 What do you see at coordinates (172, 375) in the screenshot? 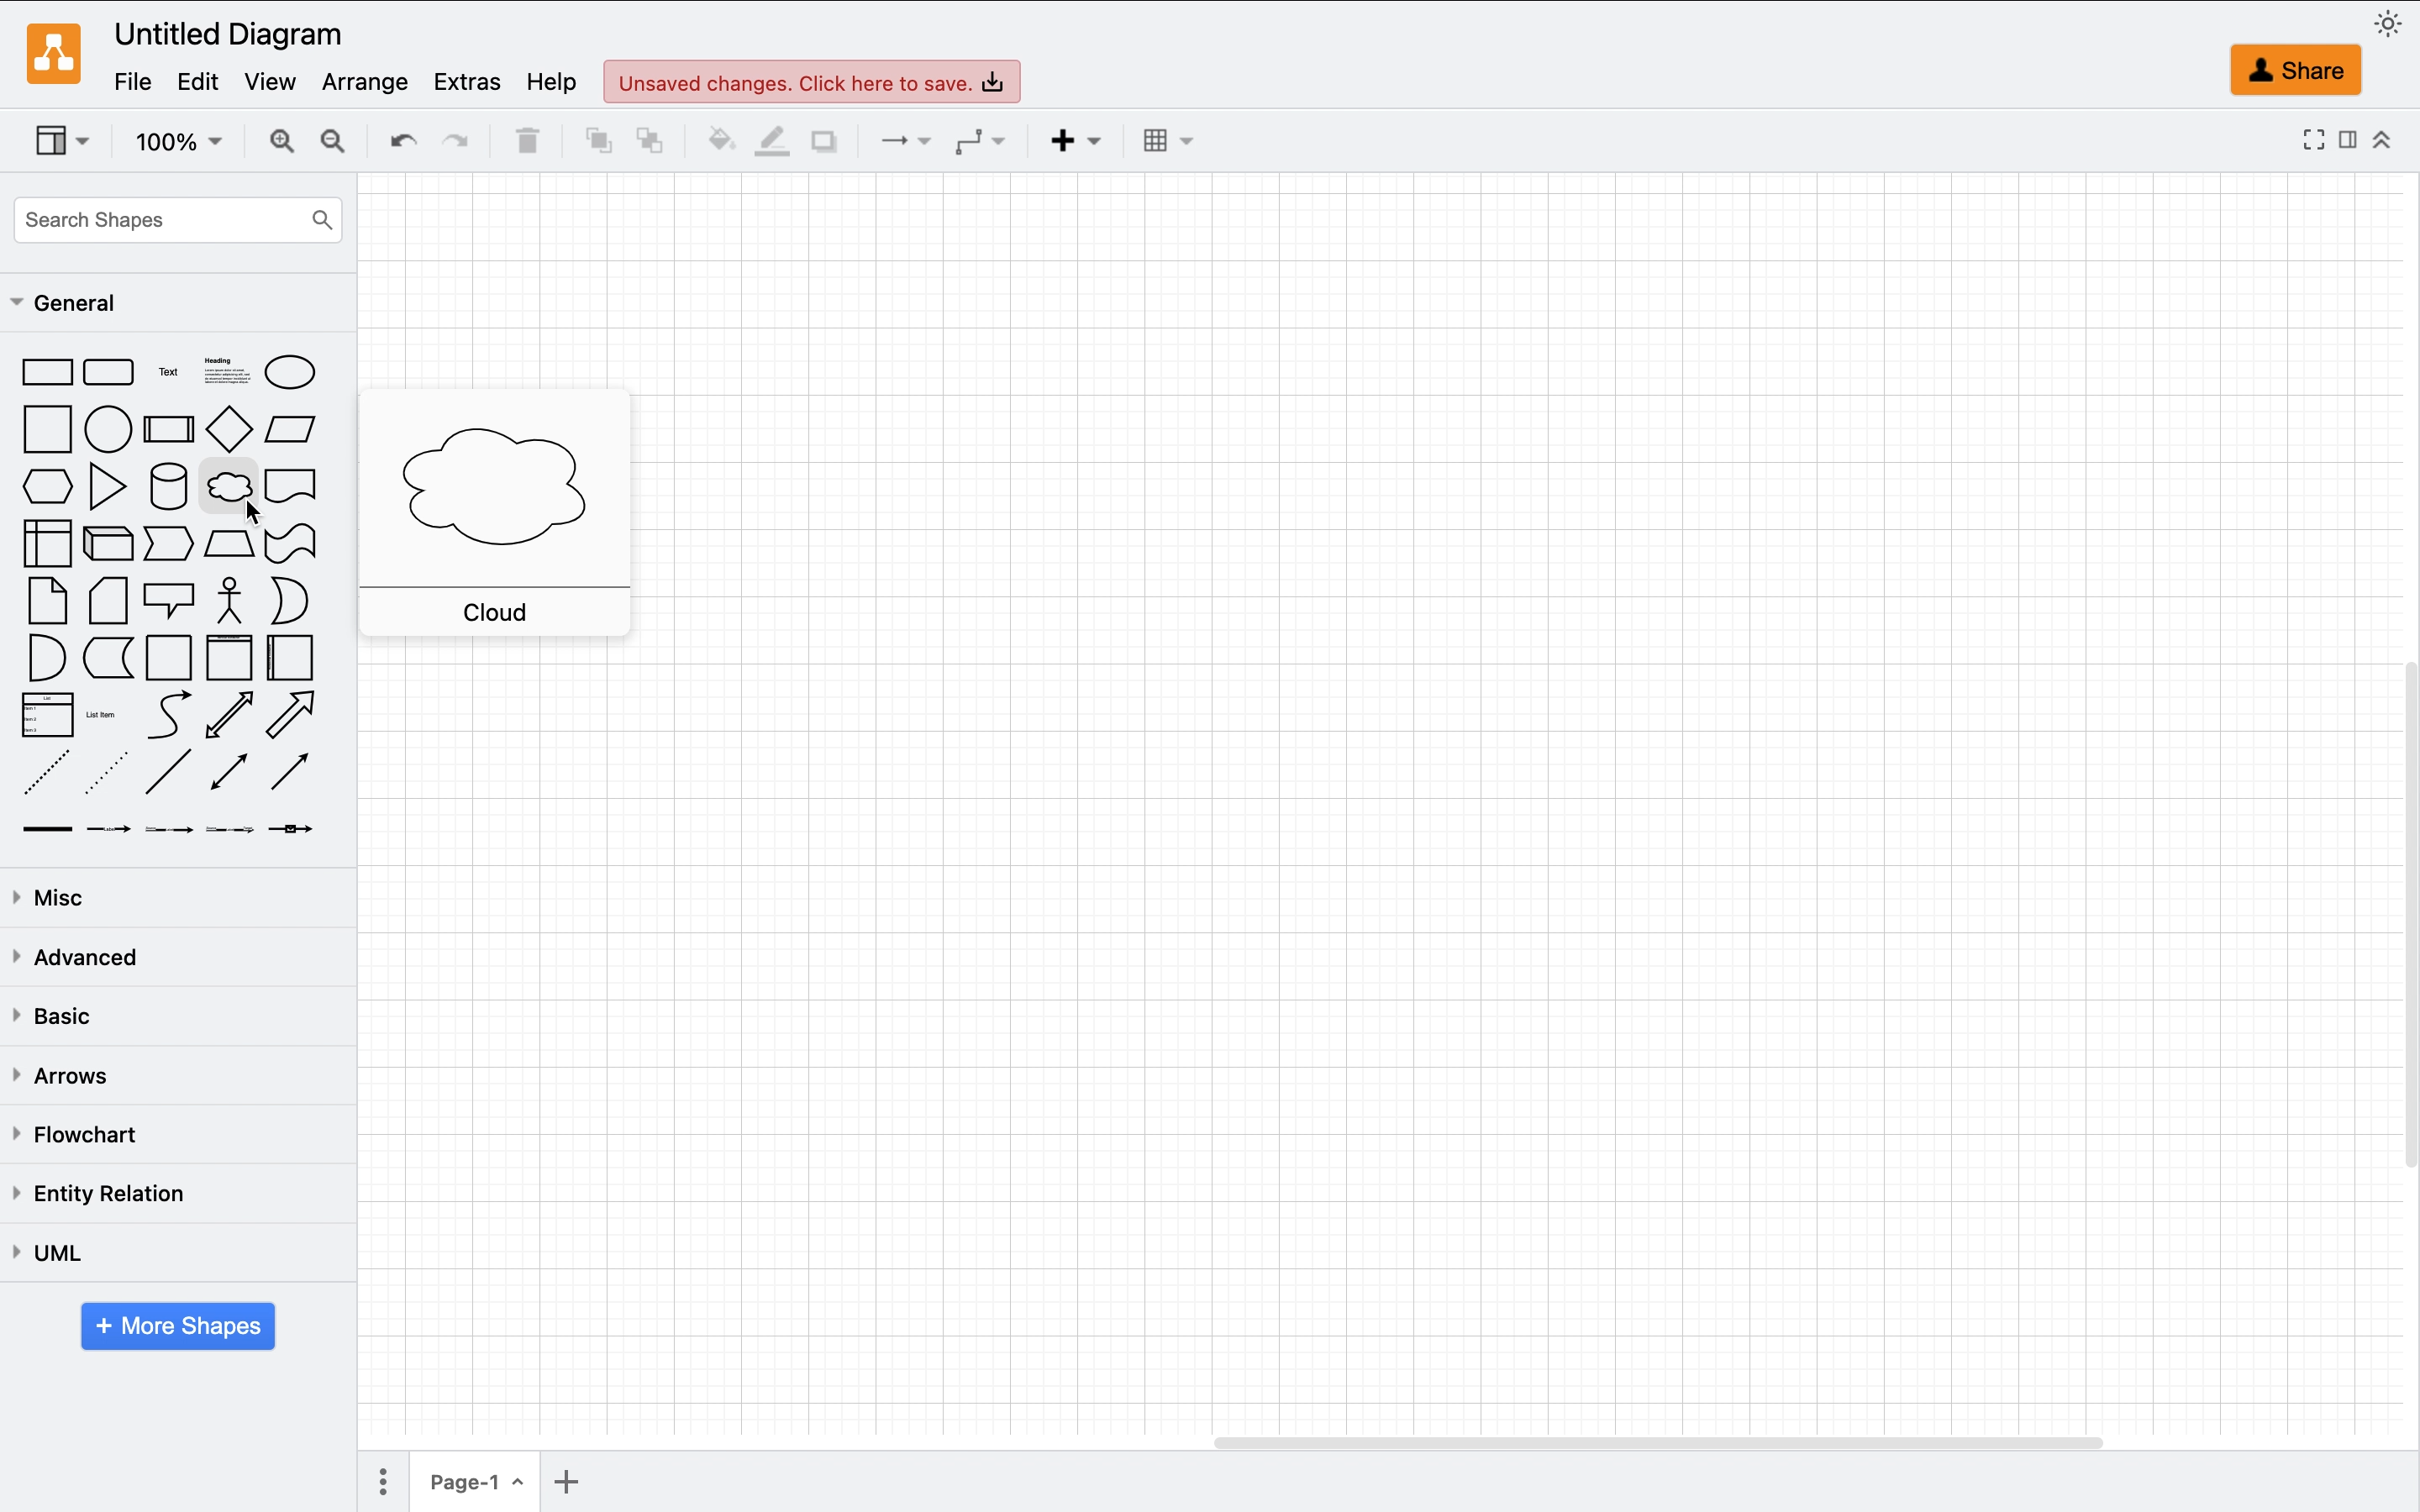
I see `text` at bounding box center [172, 375].